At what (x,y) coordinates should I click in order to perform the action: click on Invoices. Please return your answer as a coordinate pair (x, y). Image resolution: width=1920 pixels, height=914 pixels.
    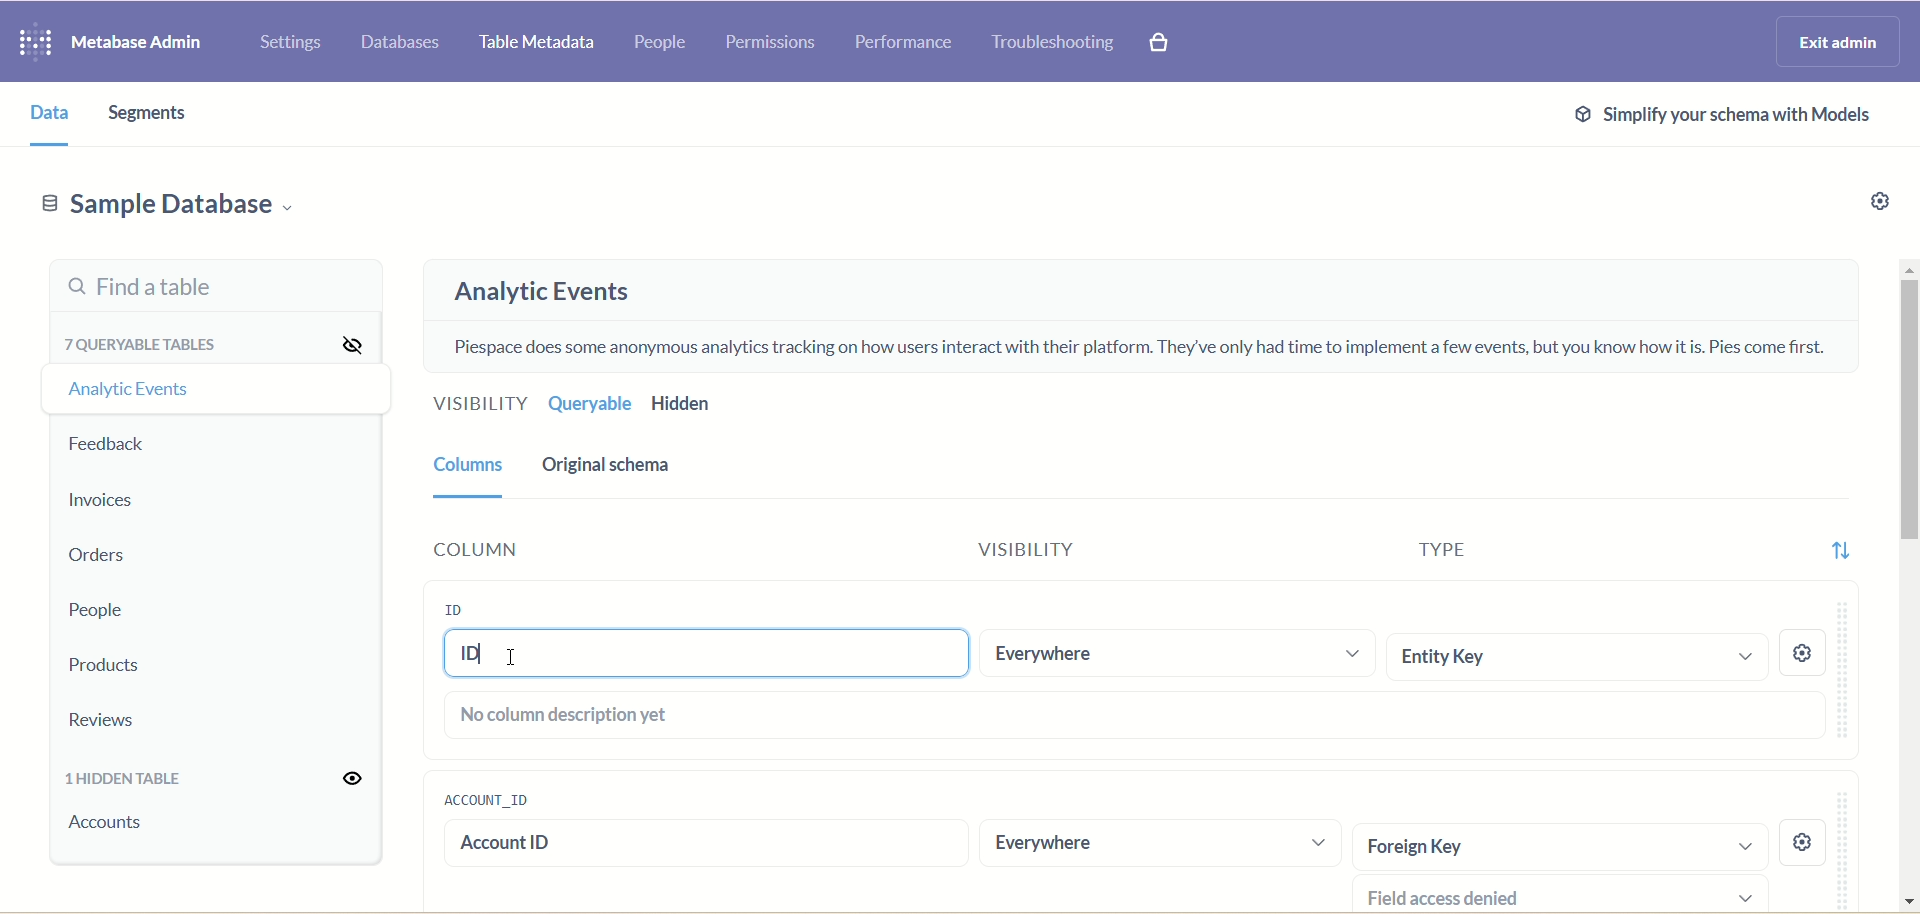
    Looking at the image, I should click on (106, 497).